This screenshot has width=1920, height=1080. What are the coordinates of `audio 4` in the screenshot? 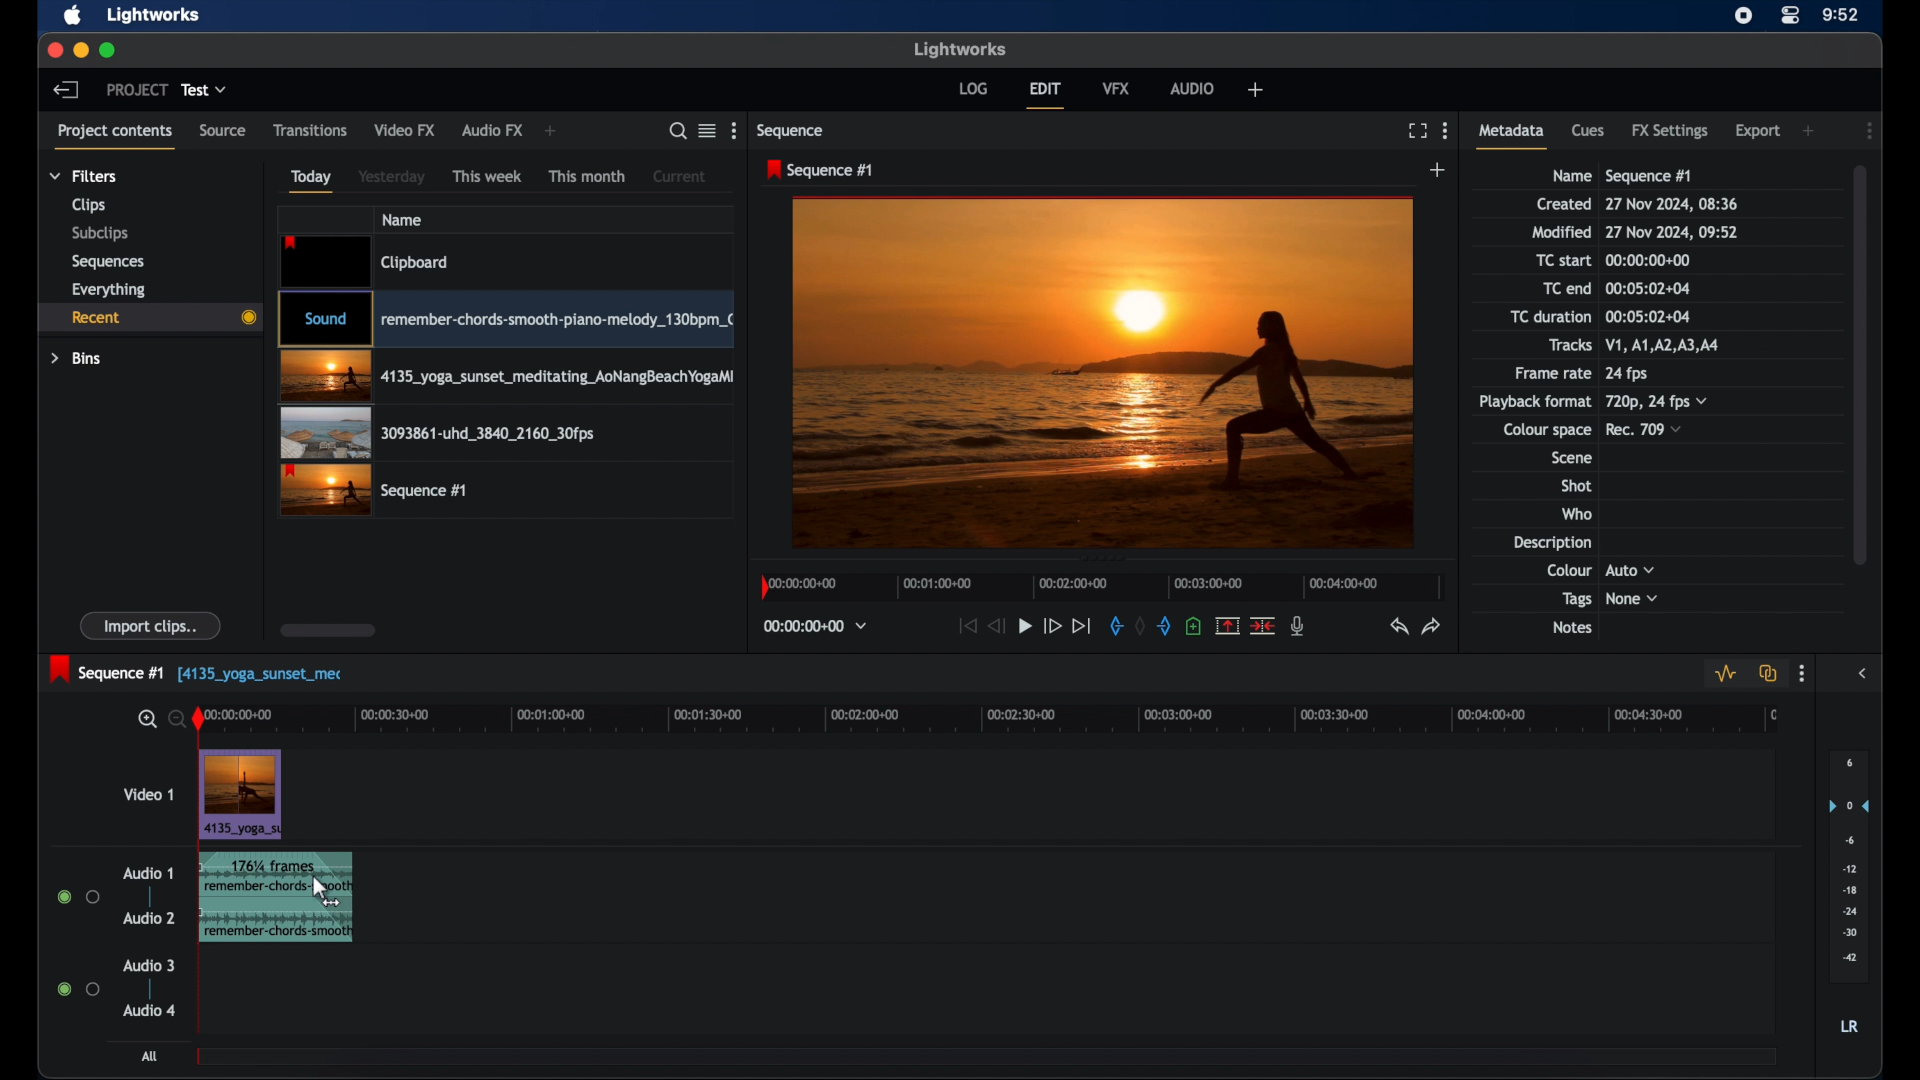 It's located at (150, 1012).